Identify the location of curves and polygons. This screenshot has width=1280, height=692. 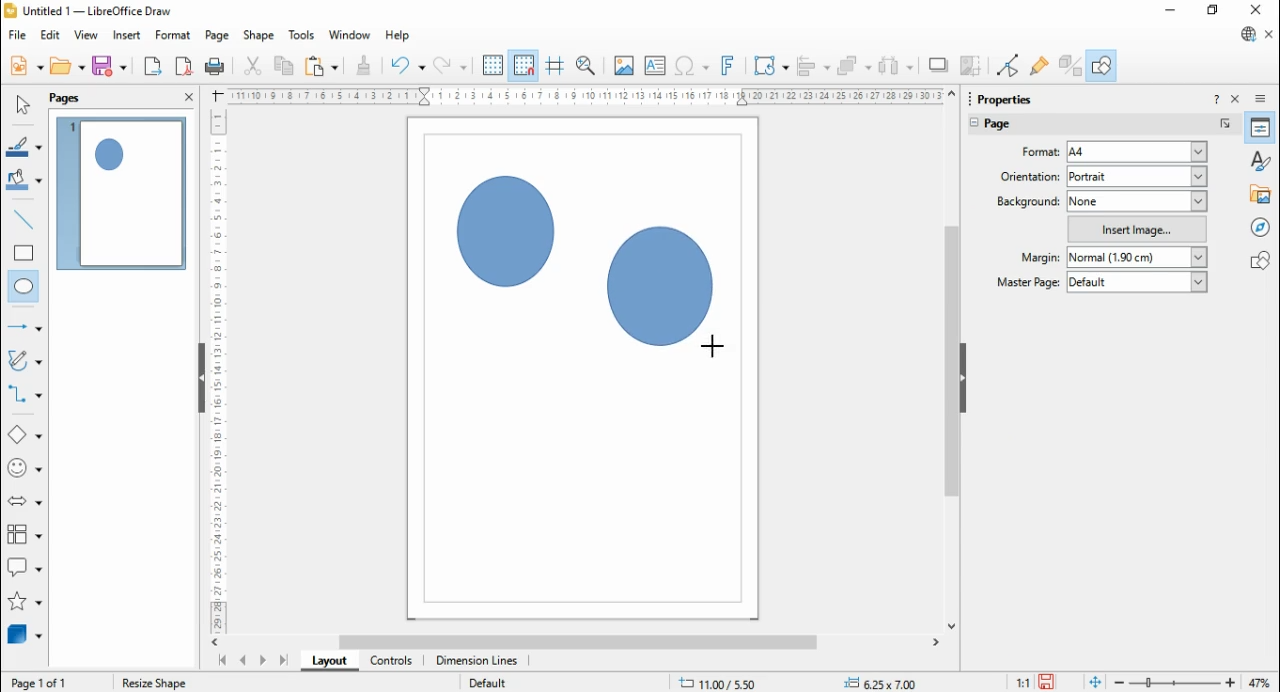
(26, 361).